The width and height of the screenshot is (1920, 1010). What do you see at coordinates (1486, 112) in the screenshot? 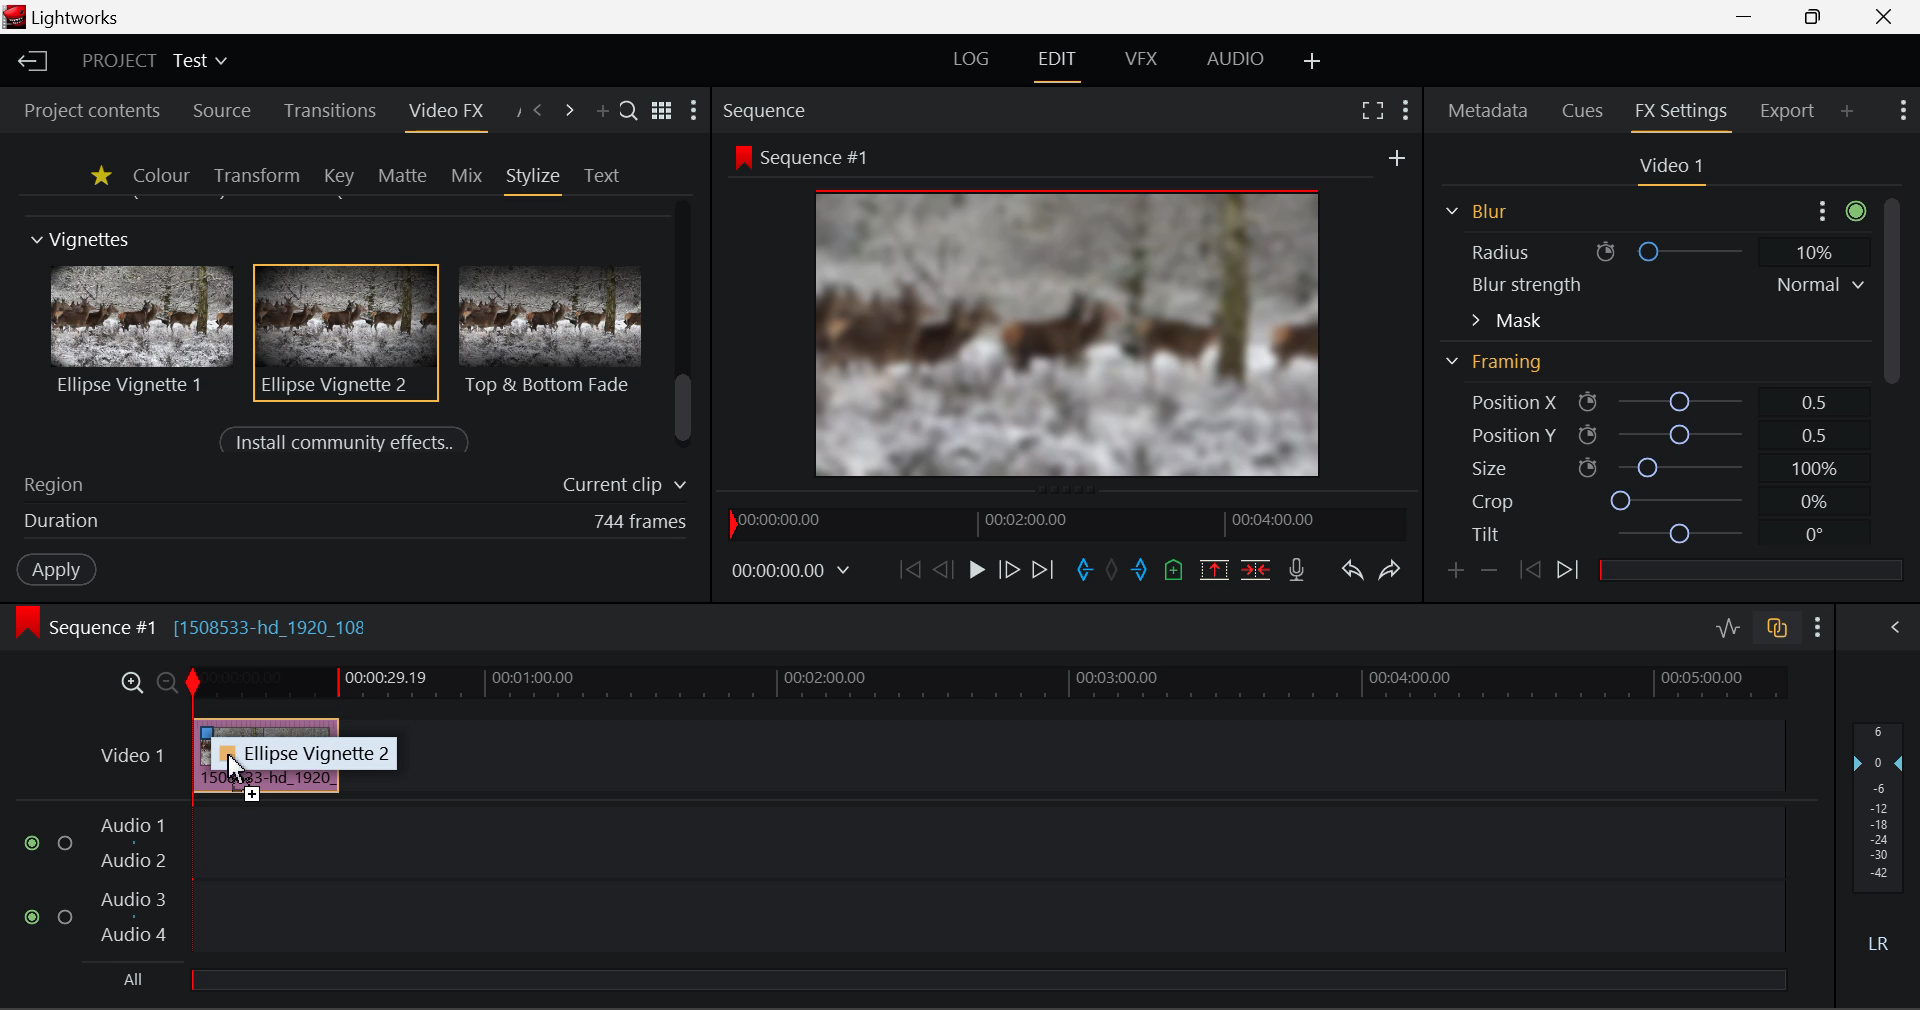
I see `Metadata Panel` at bounding box center [1486, 112].